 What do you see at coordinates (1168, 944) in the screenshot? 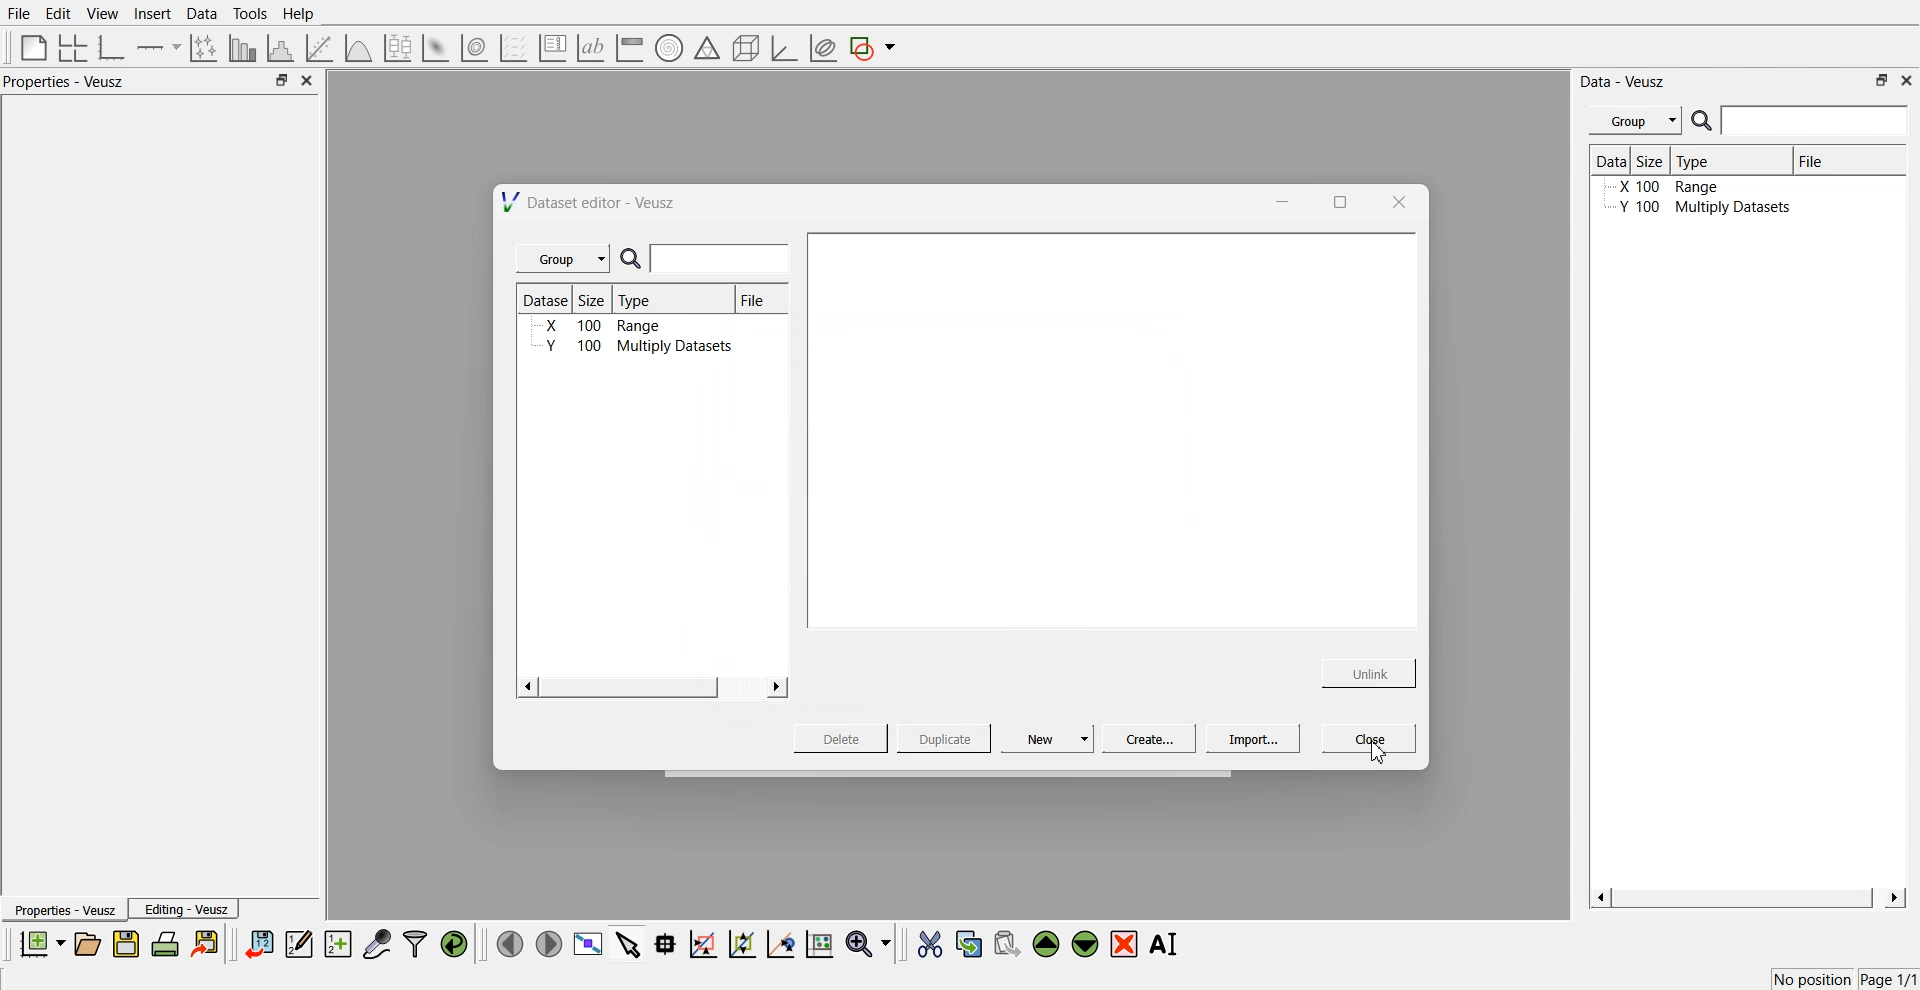
I see `Rename the selected widgets` at bounding box center [1168, 944].